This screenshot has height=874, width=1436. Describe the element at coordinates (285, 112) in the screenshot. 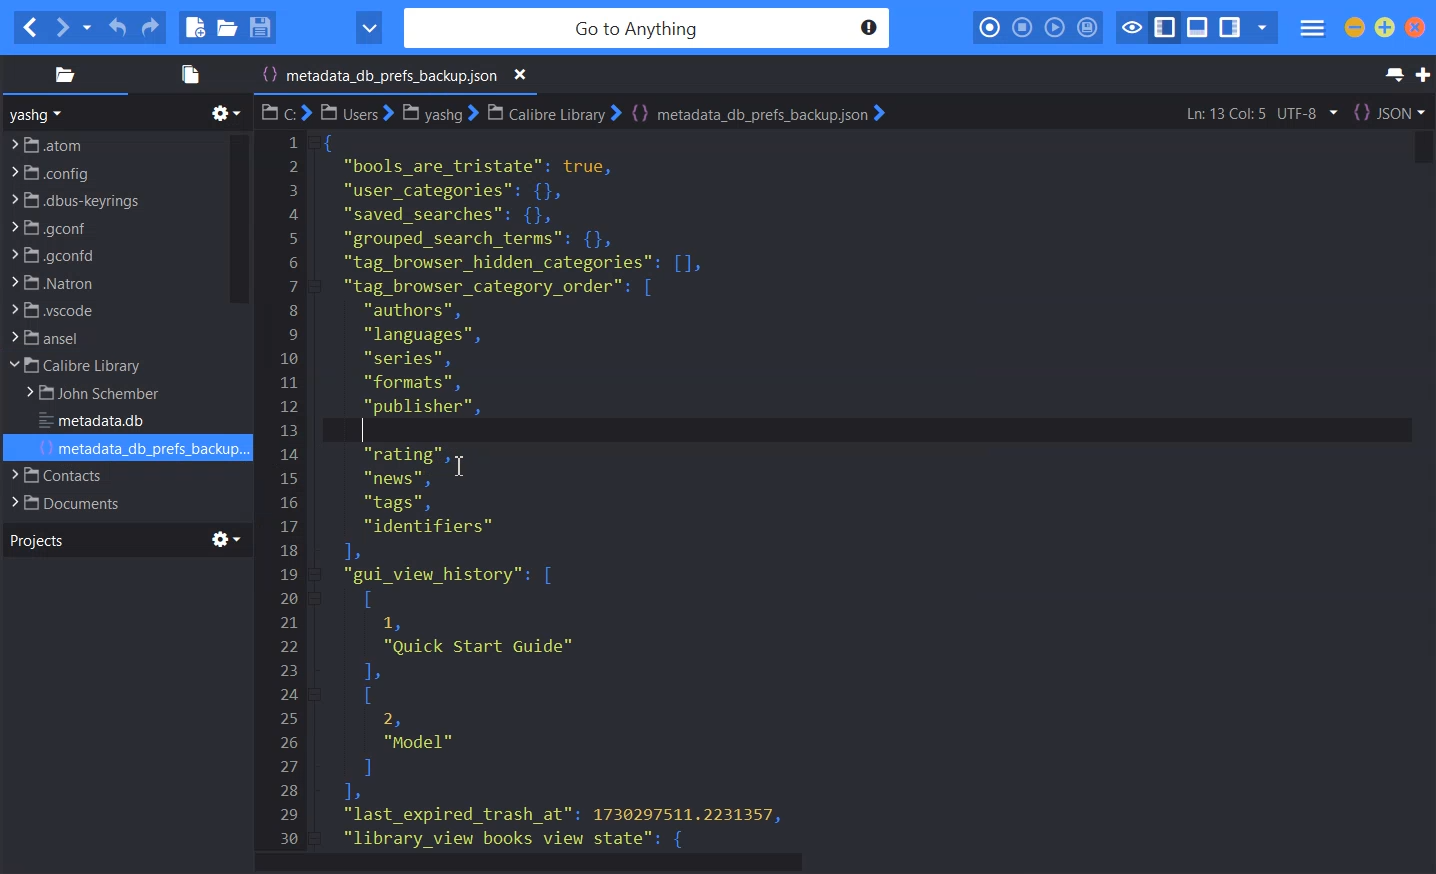

I see `File C` at that location.